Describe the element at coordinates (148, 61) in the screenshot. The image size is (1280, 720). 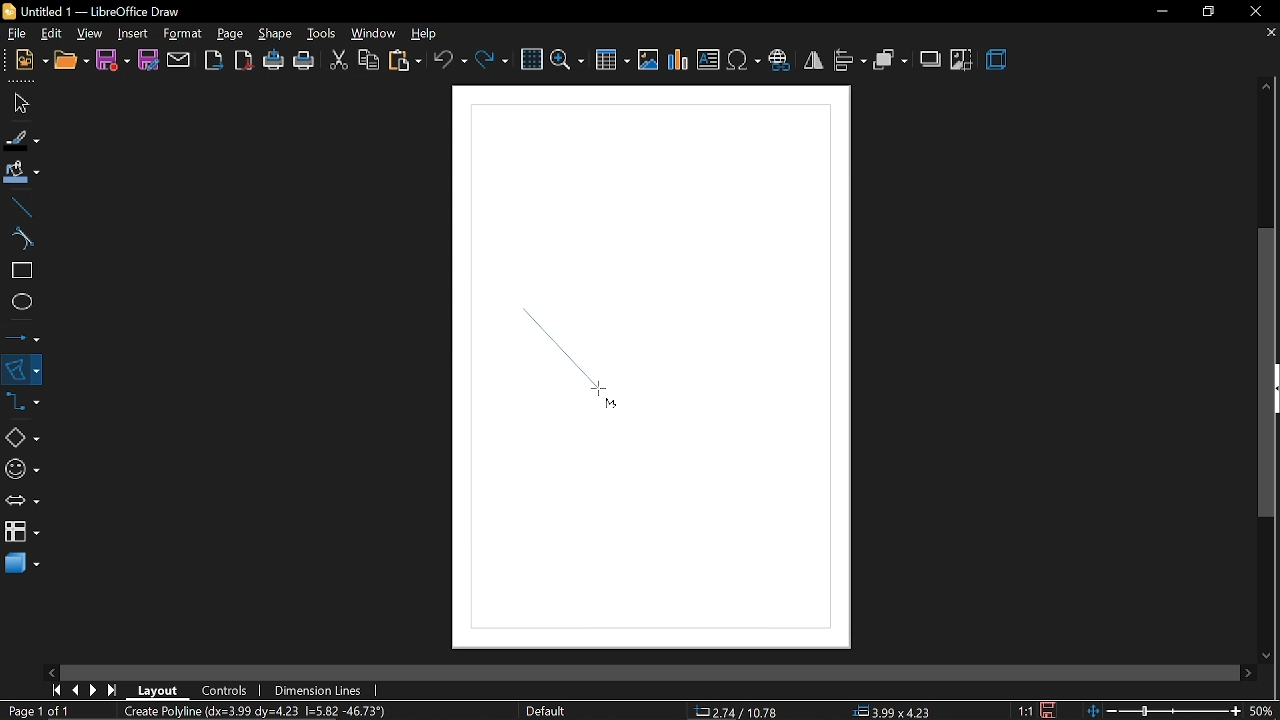
I see `save as` at that location.